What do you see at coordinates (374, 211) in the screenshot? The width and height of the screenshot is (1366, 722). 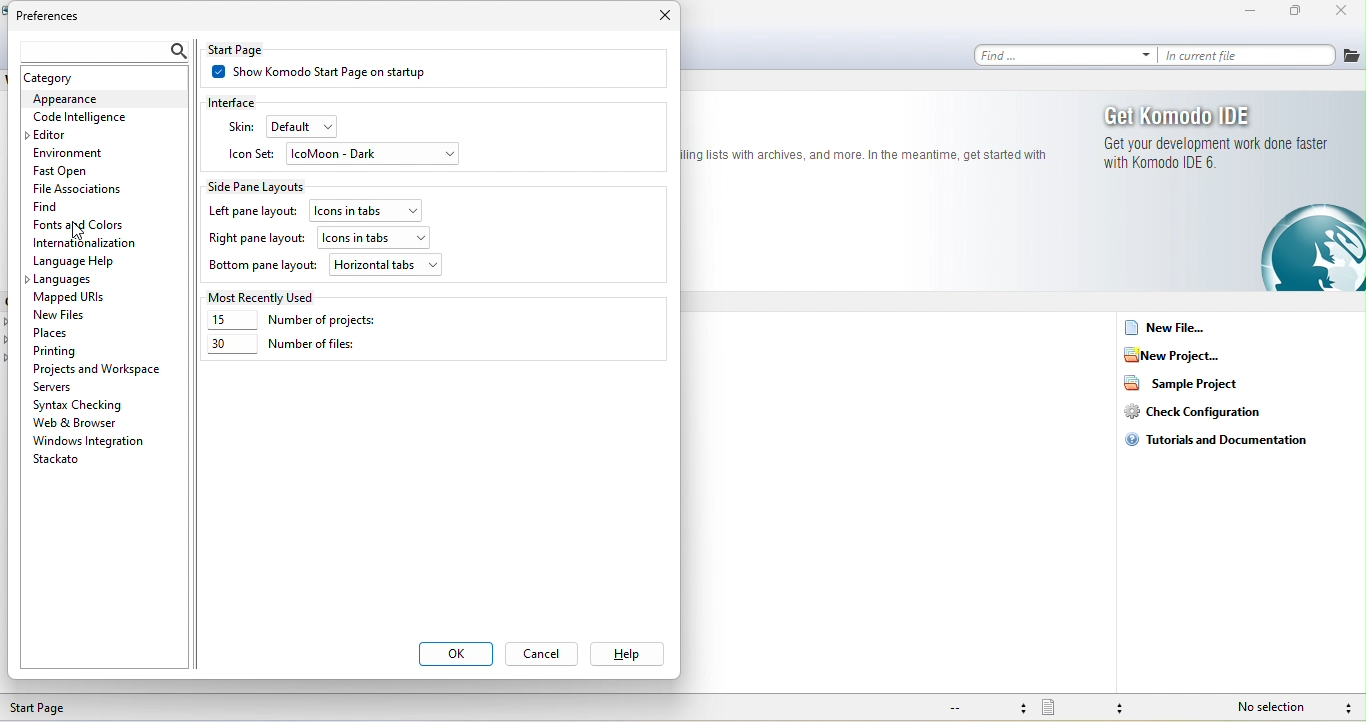 I see `icons in tabs` at bounding box center [374, 211].